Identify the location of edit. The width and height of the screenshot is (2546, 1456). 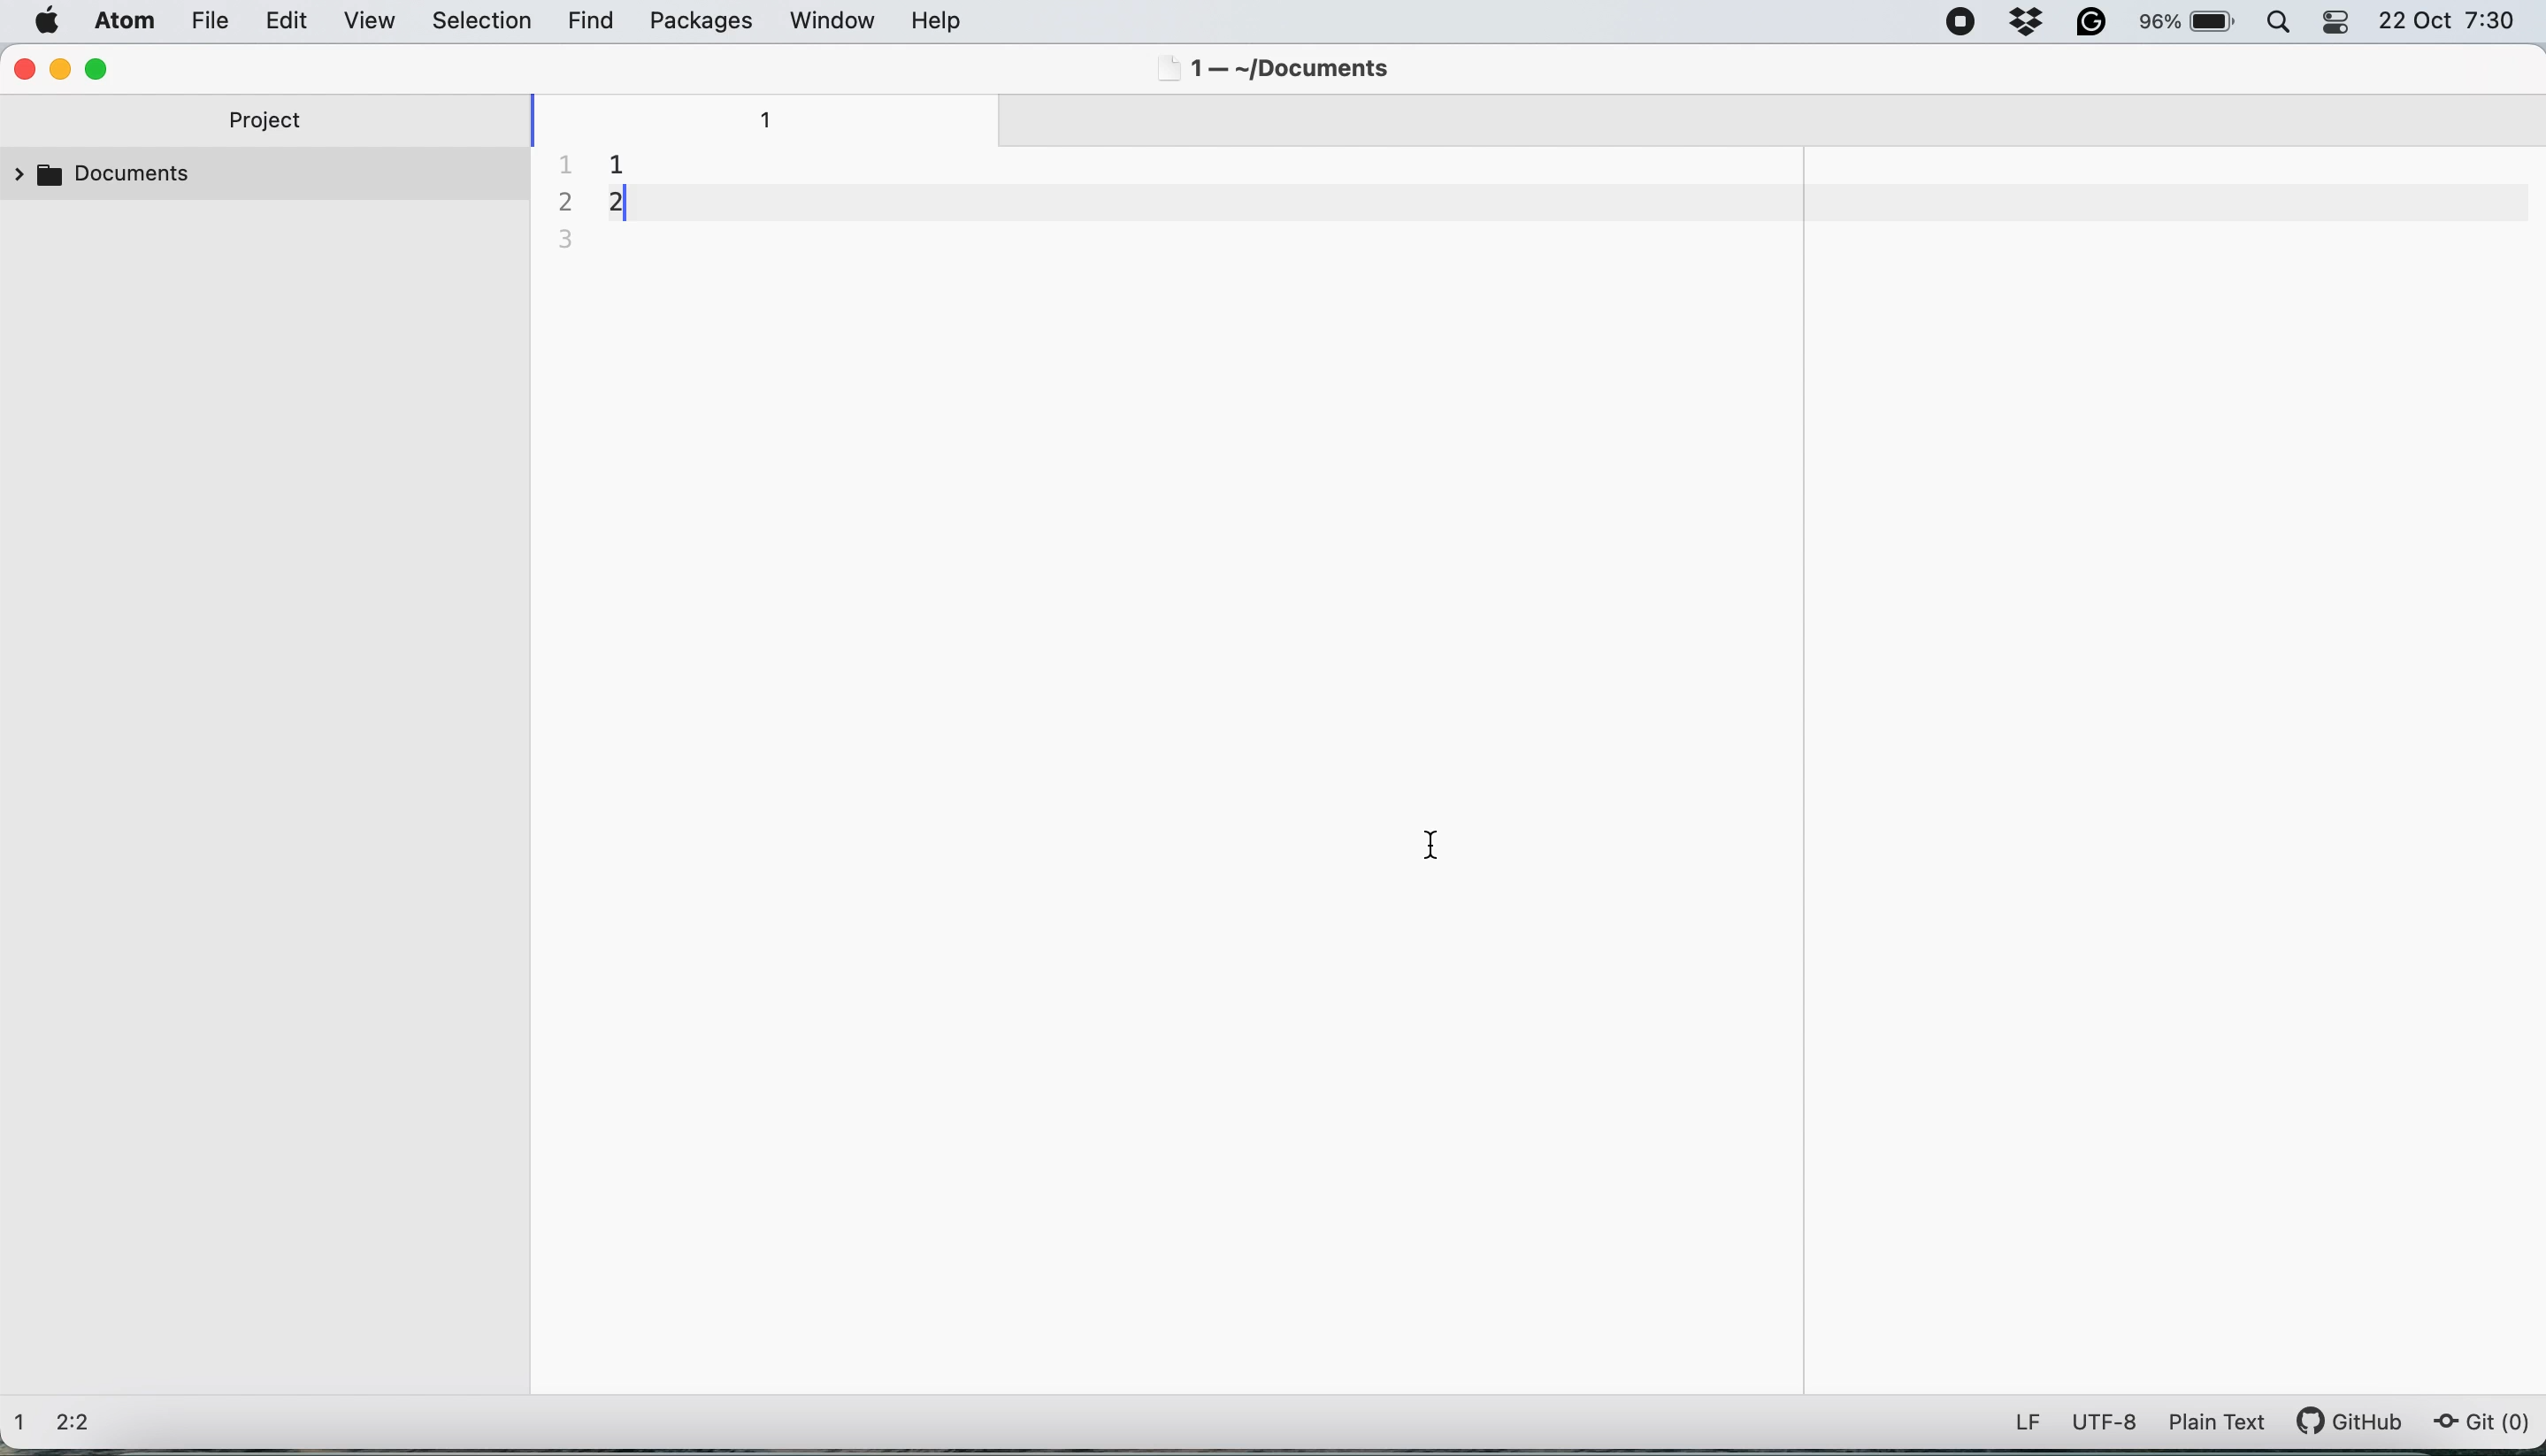
(297, 20).